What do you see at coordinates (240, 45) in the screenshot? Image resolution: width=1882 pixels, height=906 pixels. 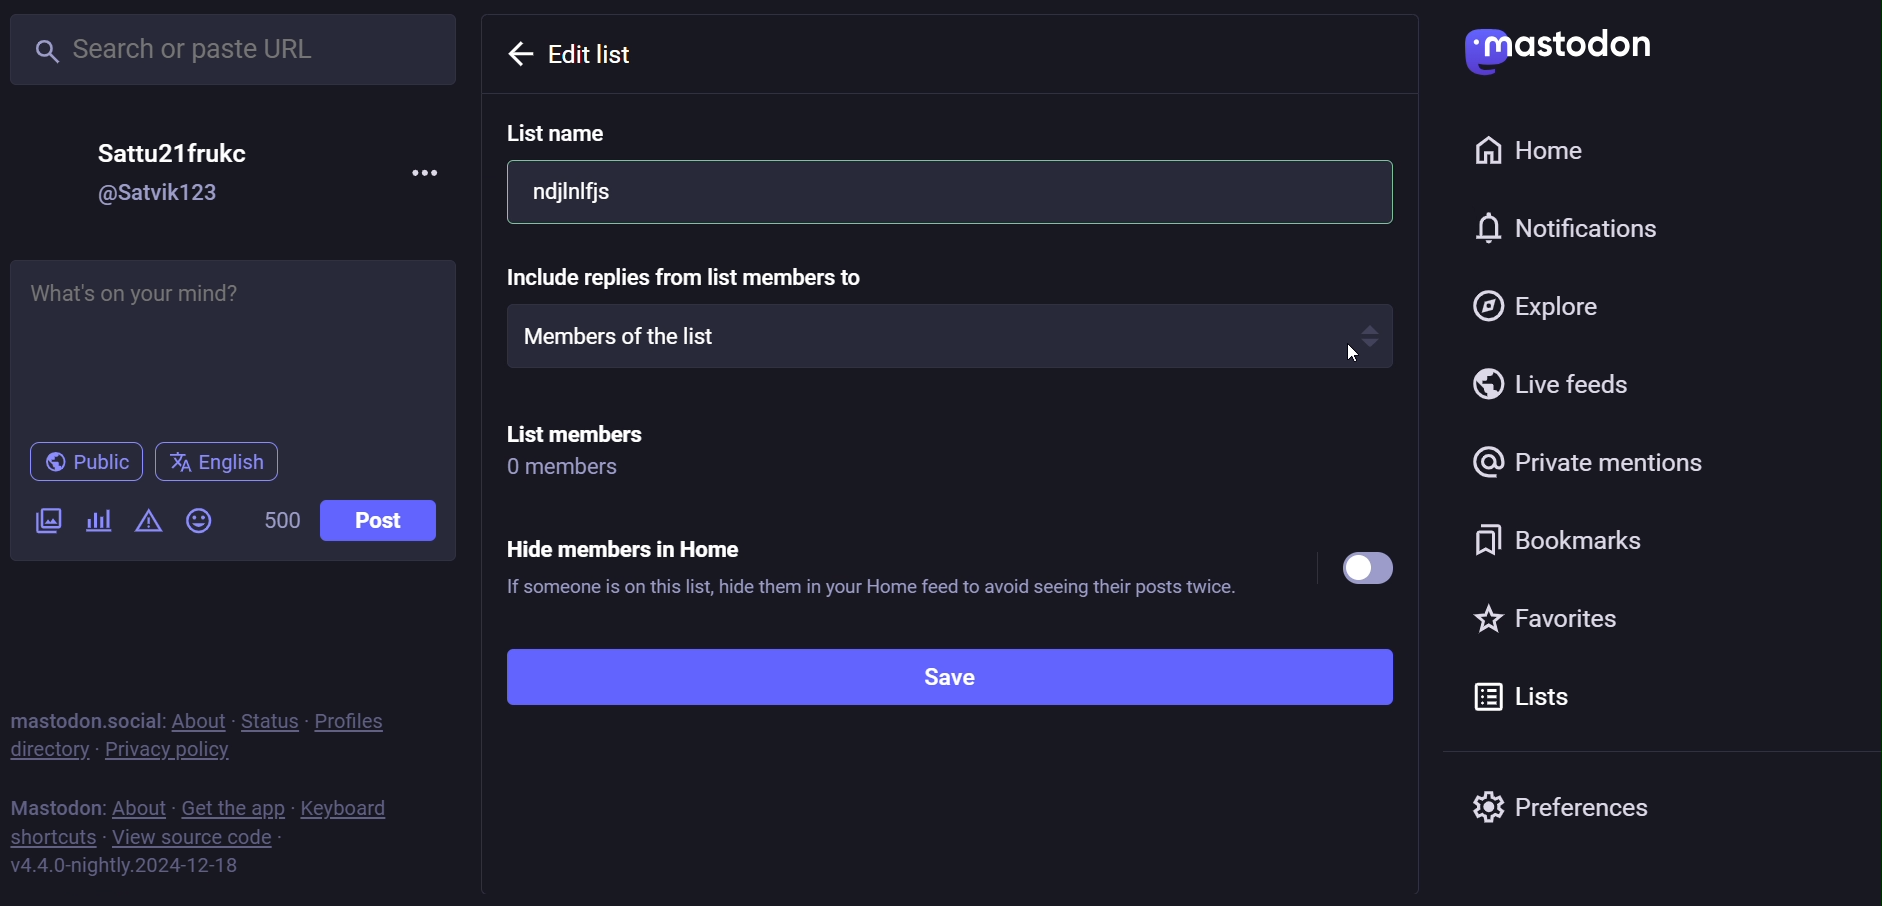 I see `search or paste URL` at bounding box center [240, 45].